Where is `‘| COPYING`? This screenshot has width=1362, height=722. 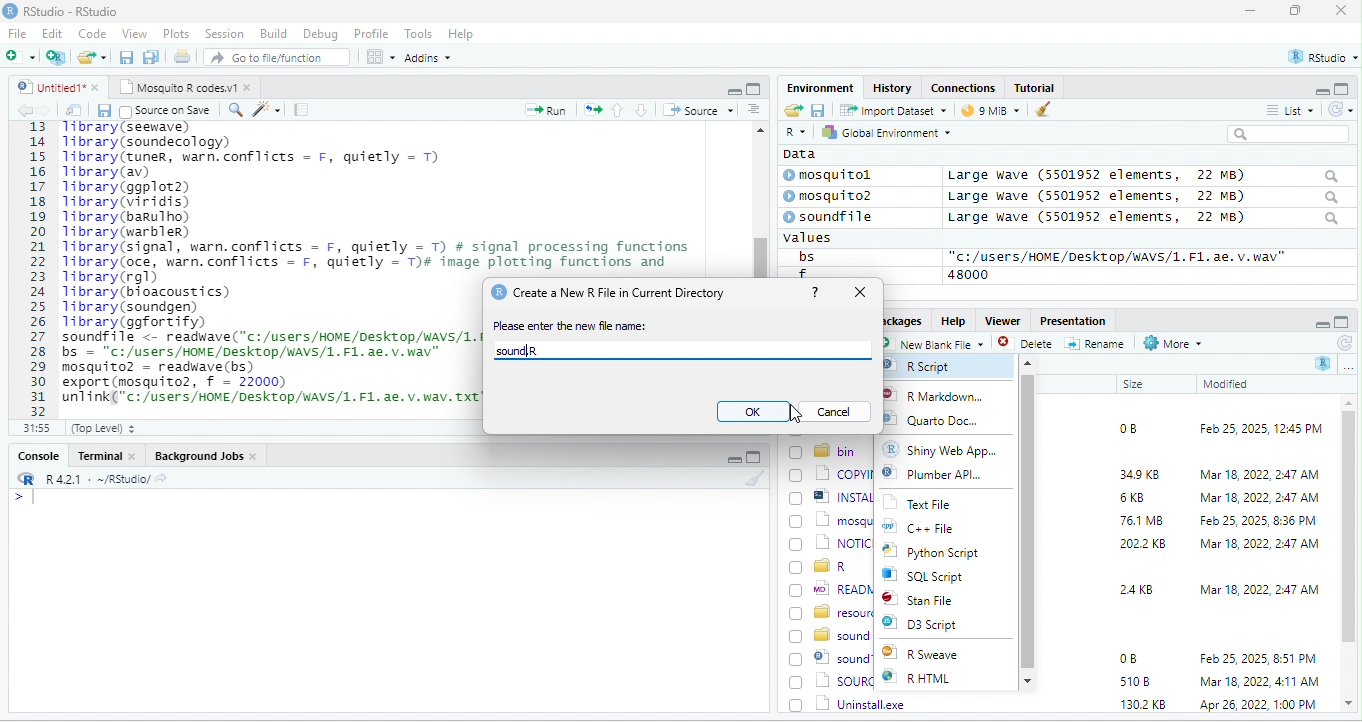
‘| COPYING is located at coordinates (831, 473).